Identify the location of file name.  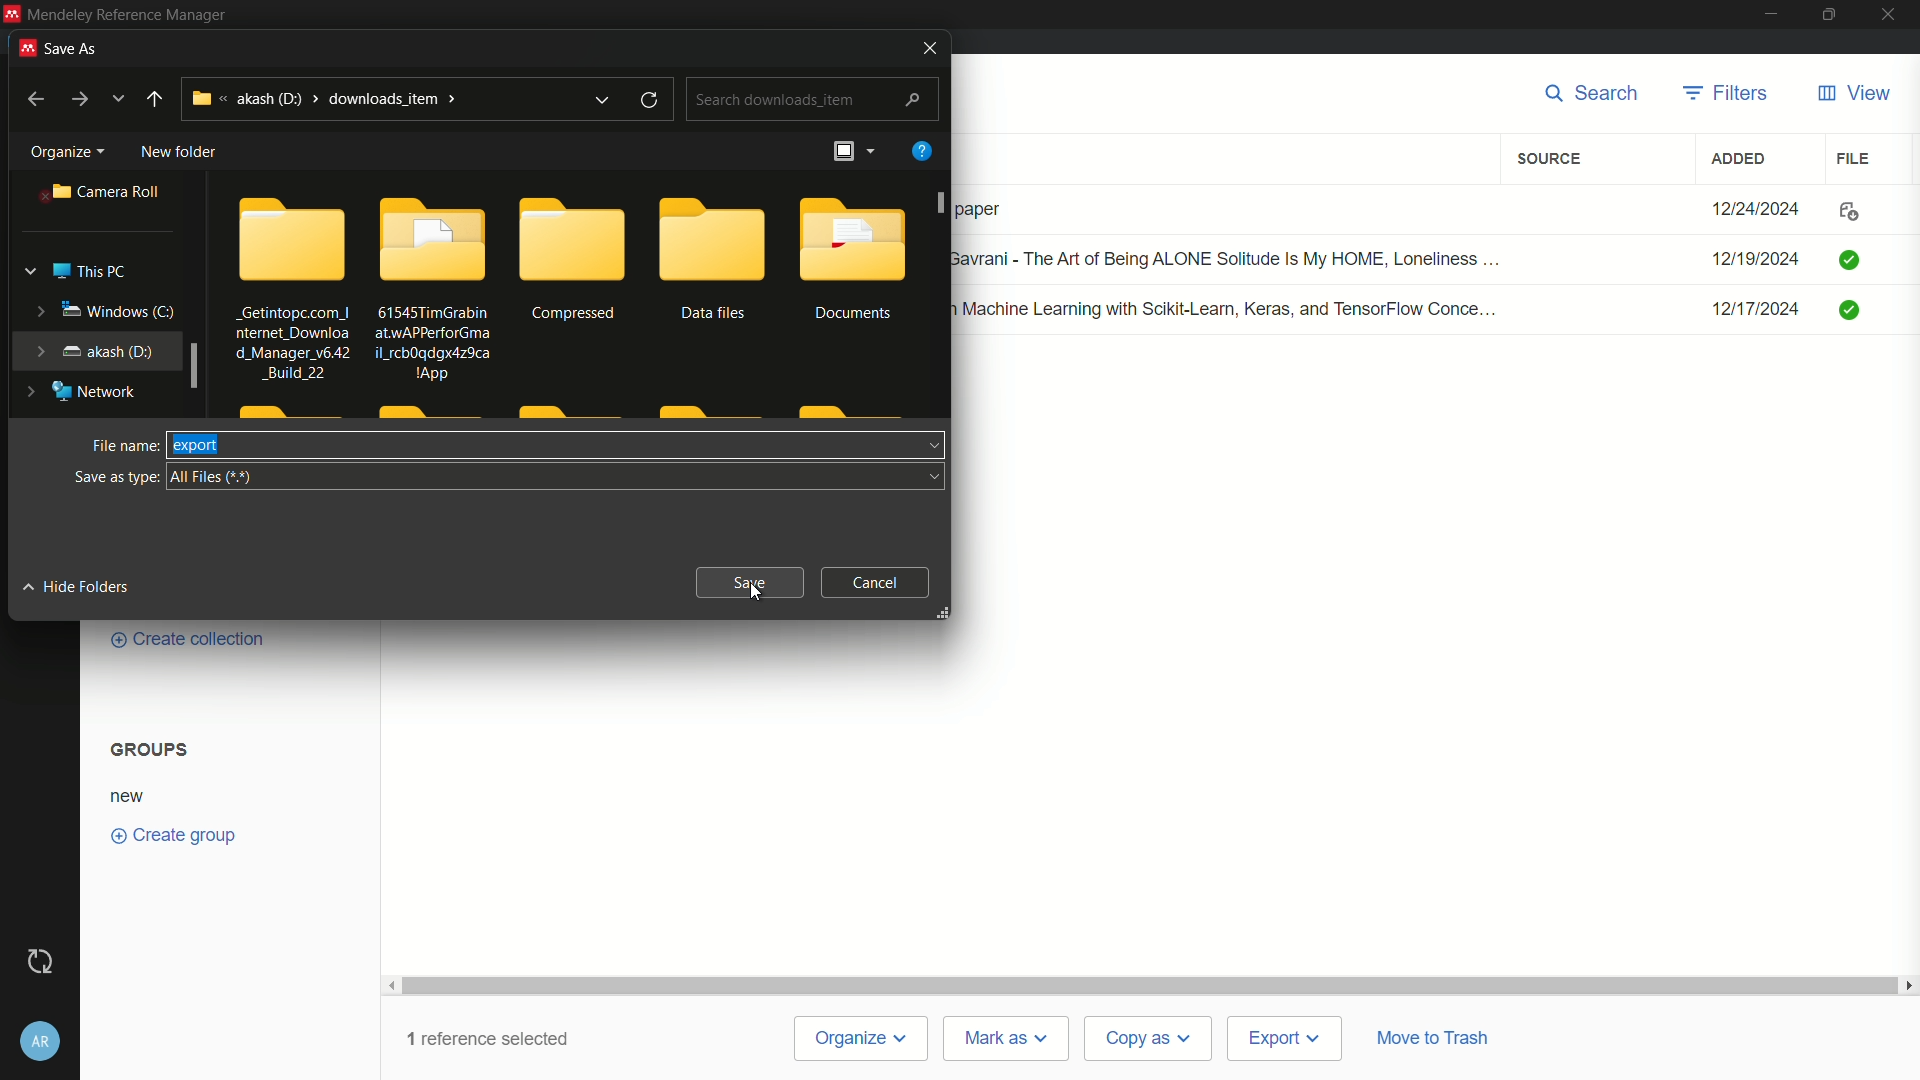
(121, 447).